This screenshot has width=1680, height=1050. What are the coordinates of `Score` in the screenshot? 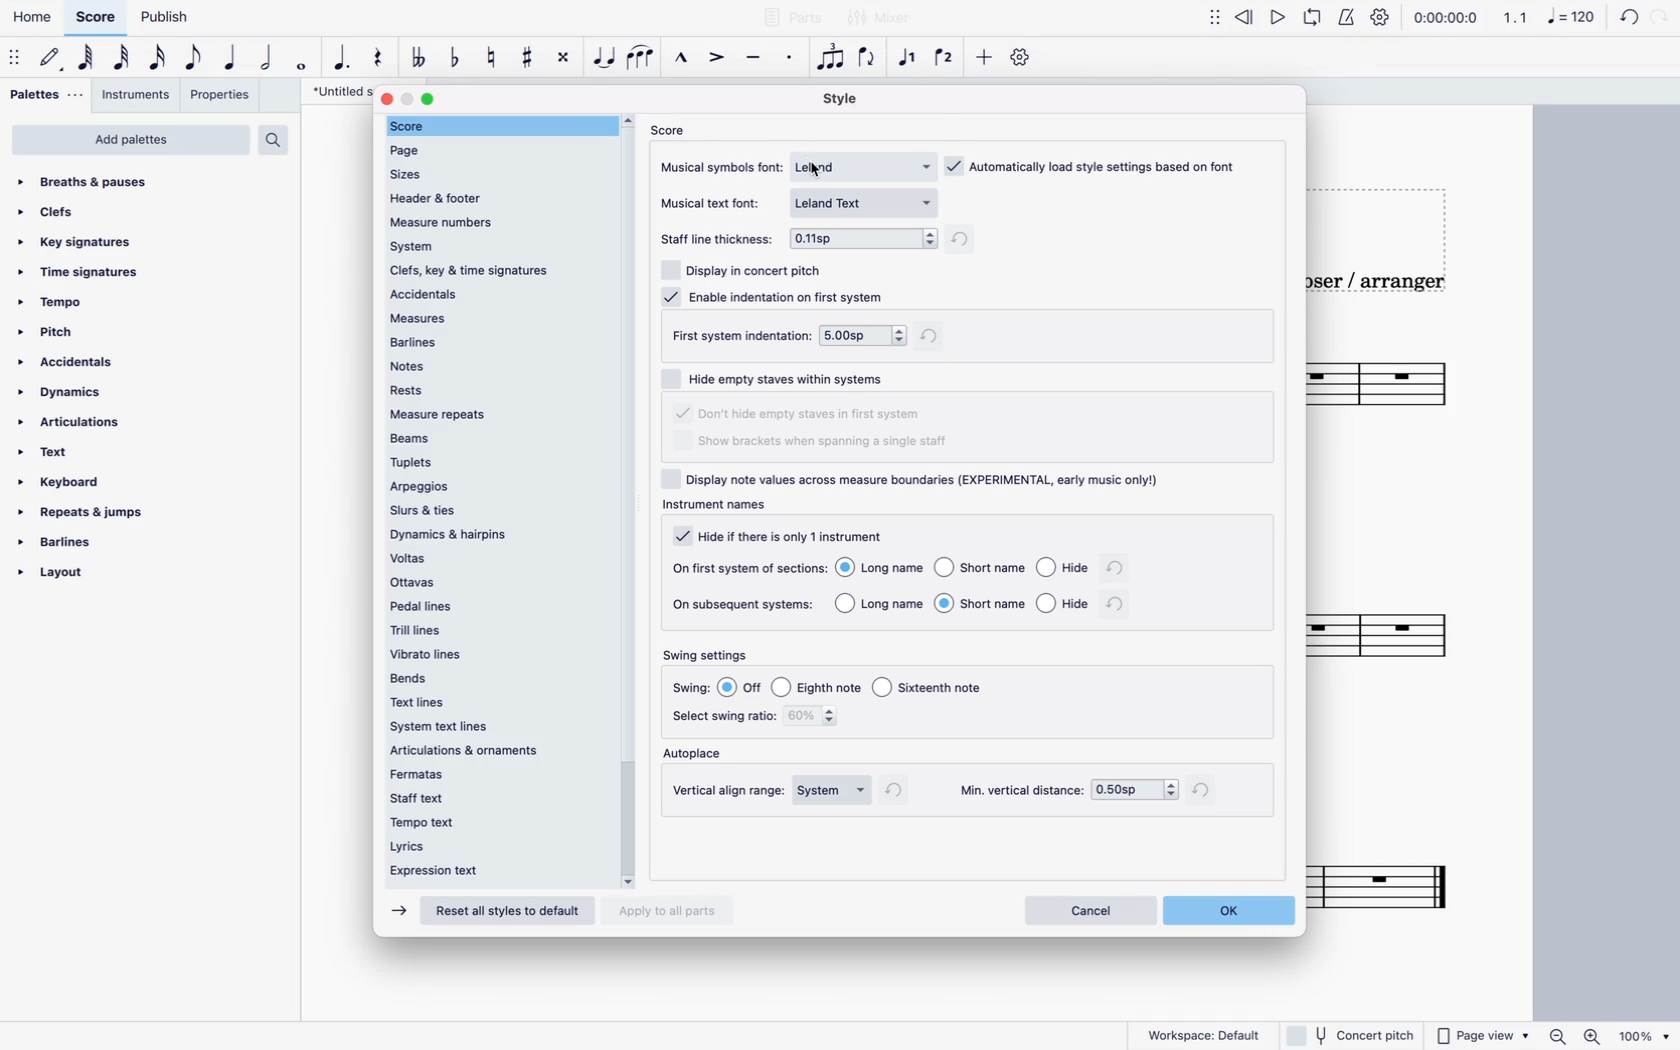 It's located at (1397, 890).